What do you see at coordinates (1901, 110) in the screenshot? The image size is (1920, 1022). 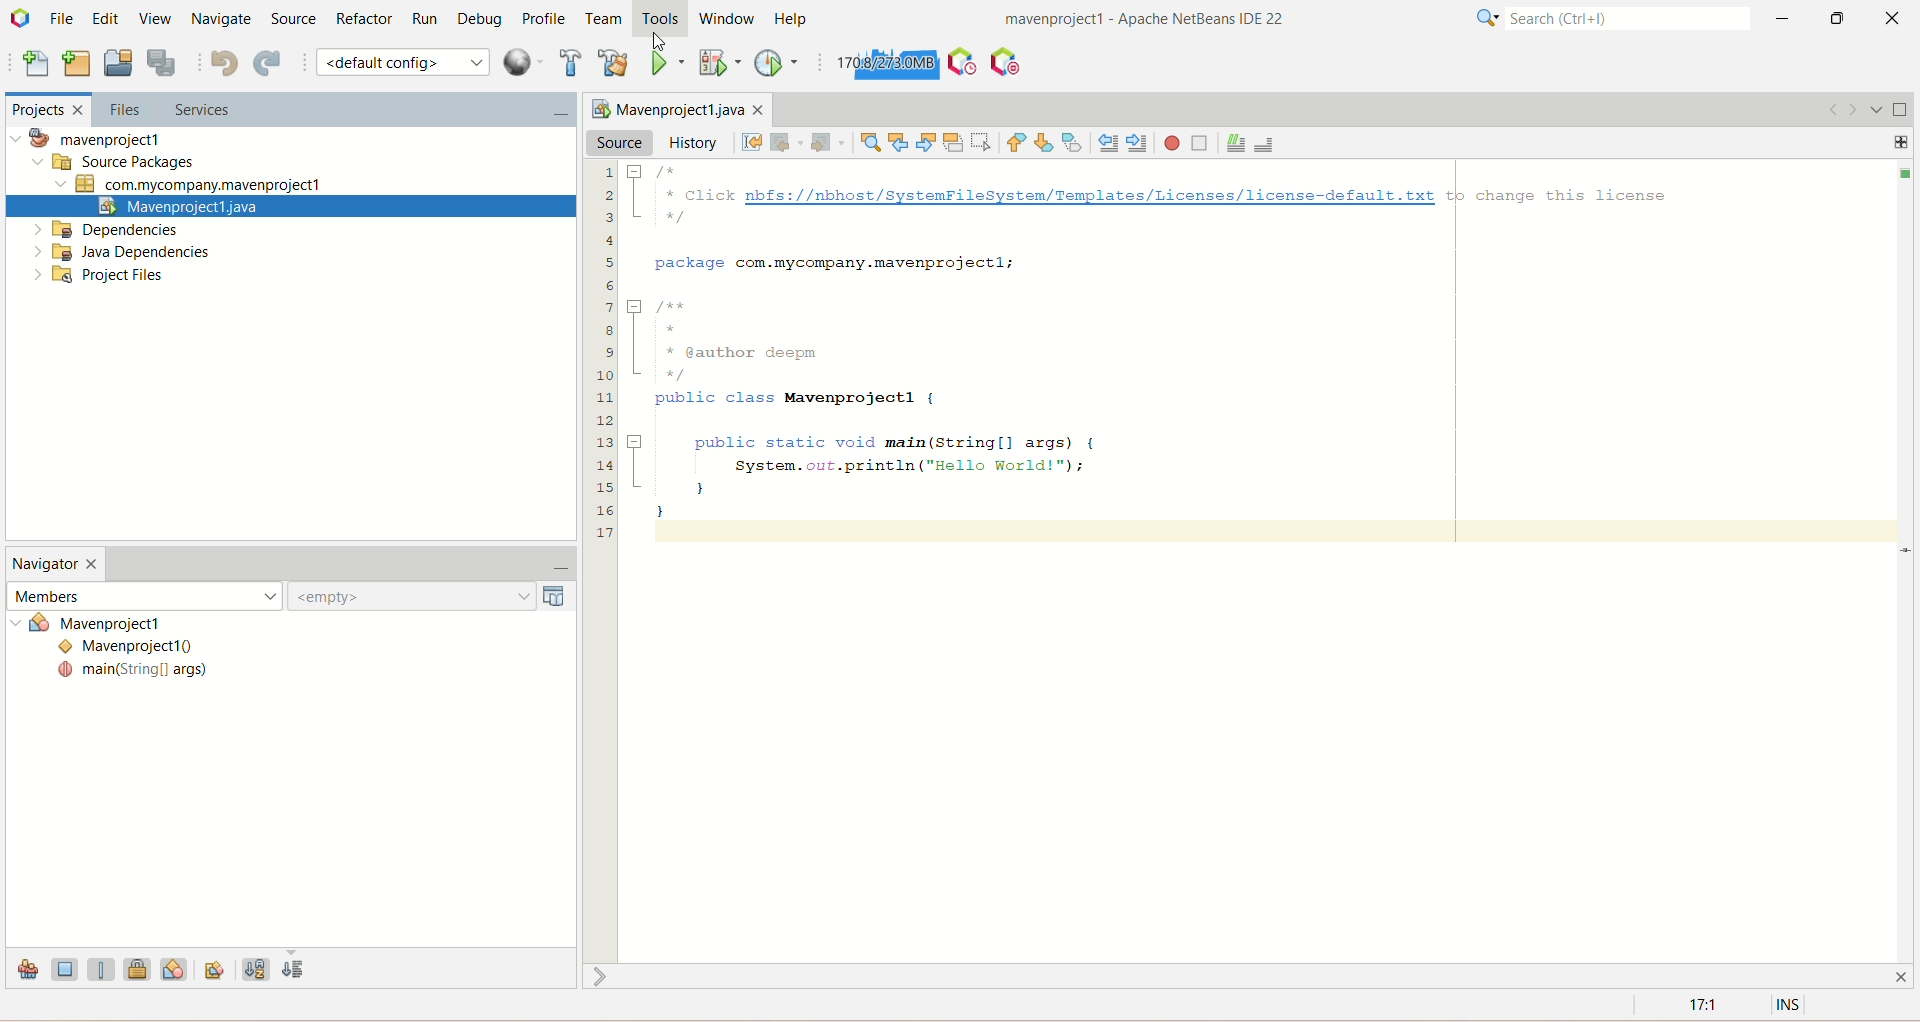 I see `maximize` at bounding box center [1901, 110].